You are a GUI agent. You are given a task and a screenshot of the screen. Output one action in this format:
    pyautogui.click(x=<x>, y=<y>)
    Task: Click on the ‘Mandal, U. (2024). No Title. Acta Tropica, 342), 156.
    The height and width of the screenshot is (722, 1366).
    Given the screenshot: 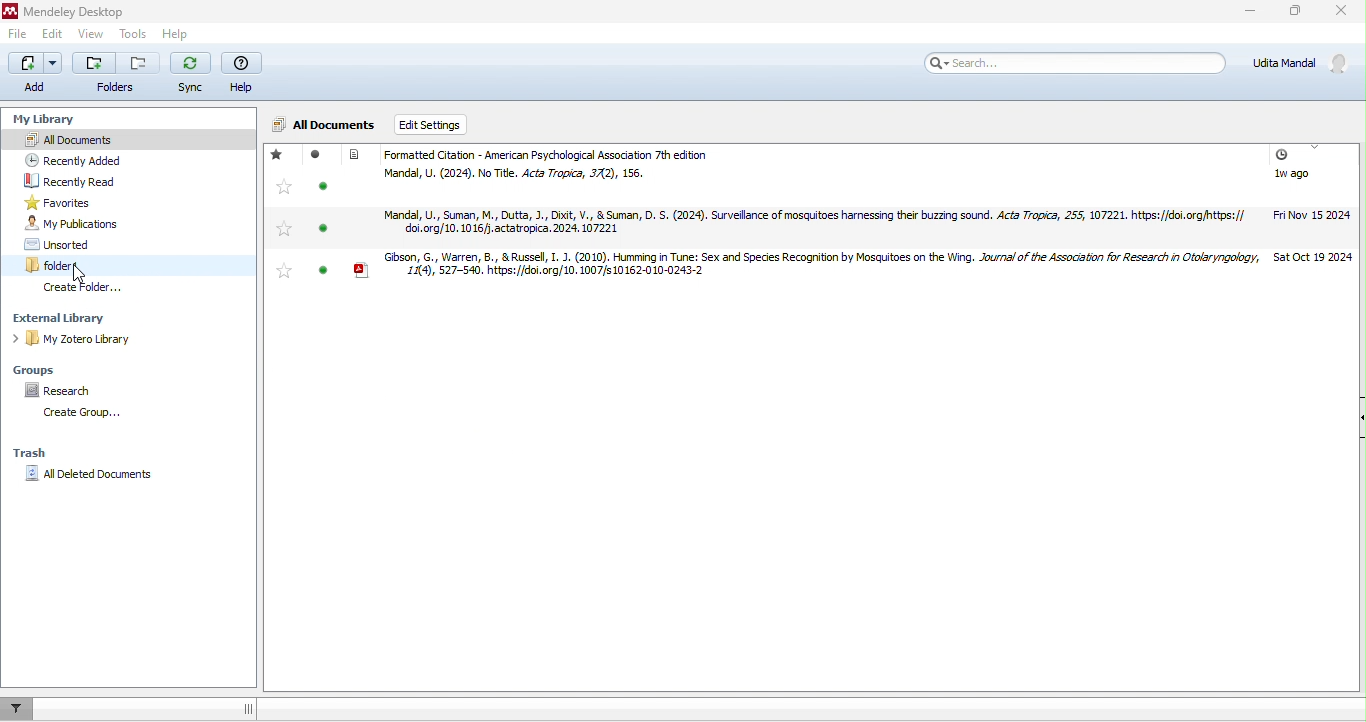 What is the action you would take?
    pyautogui.click(x=515, y=174)
    